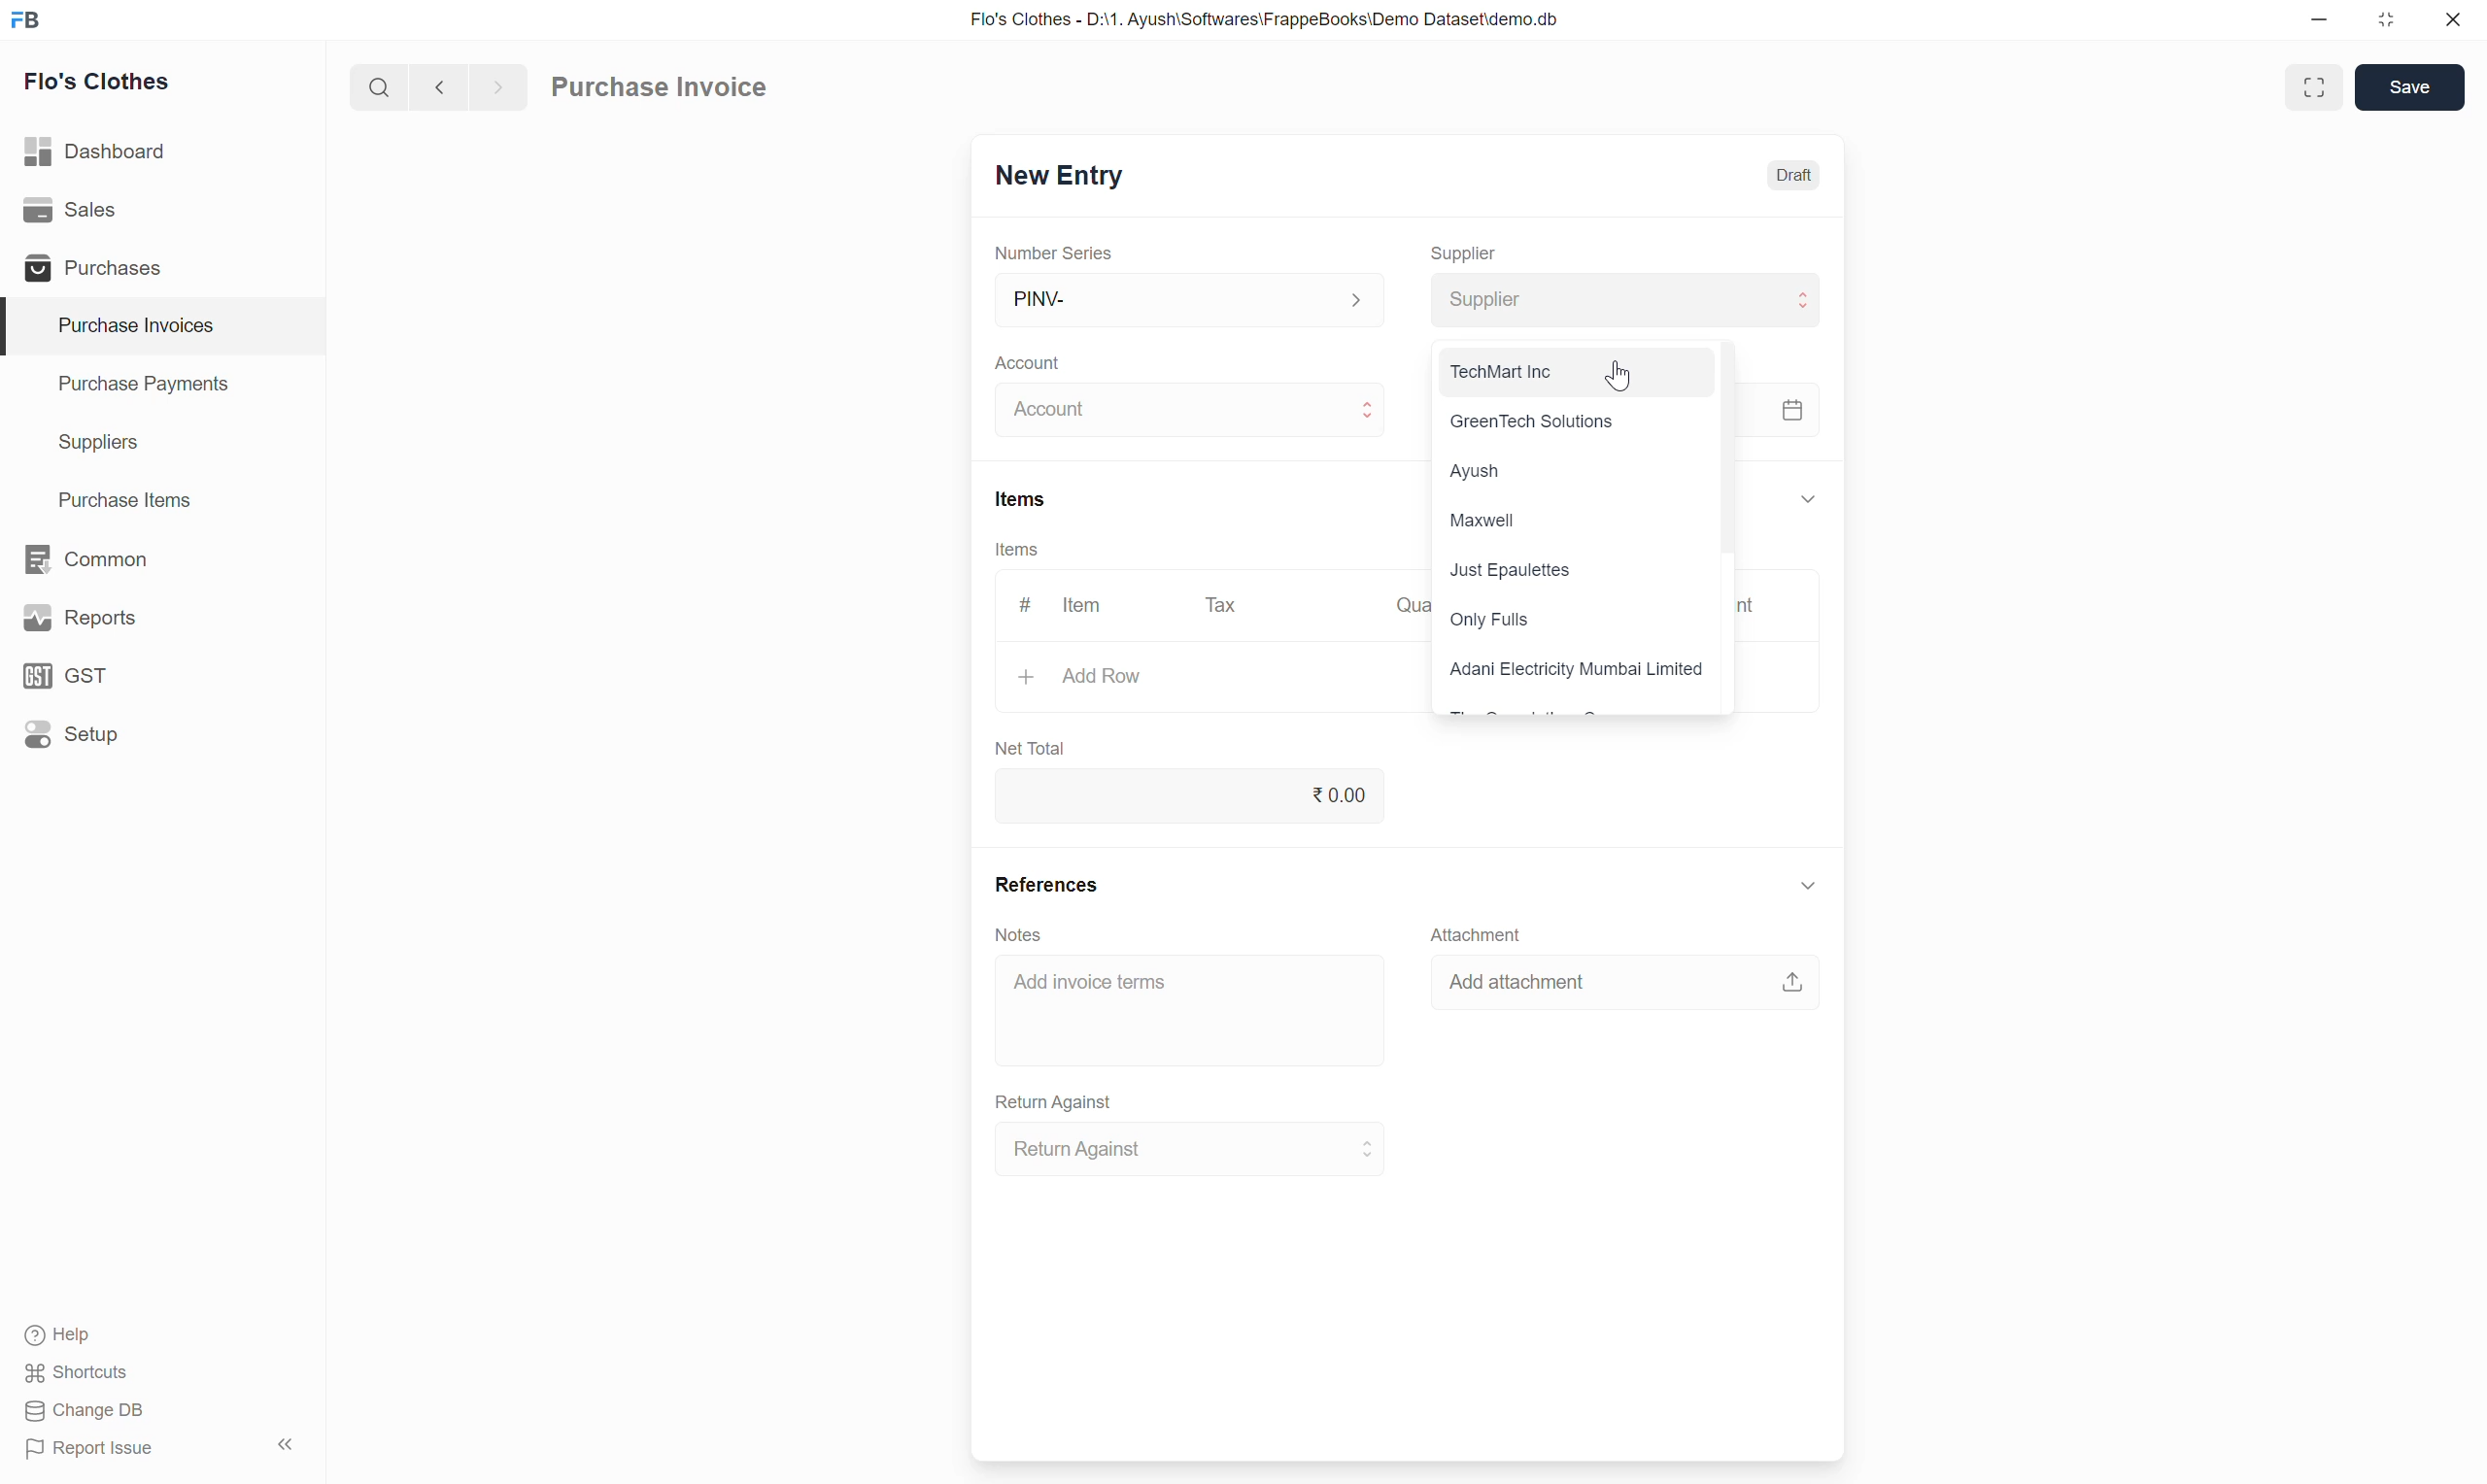 The image size is (2487, 1484). What do you see at coordinates (1017, 549) in the screenshot?
I see `Items` at bounding box center [1017, 549].